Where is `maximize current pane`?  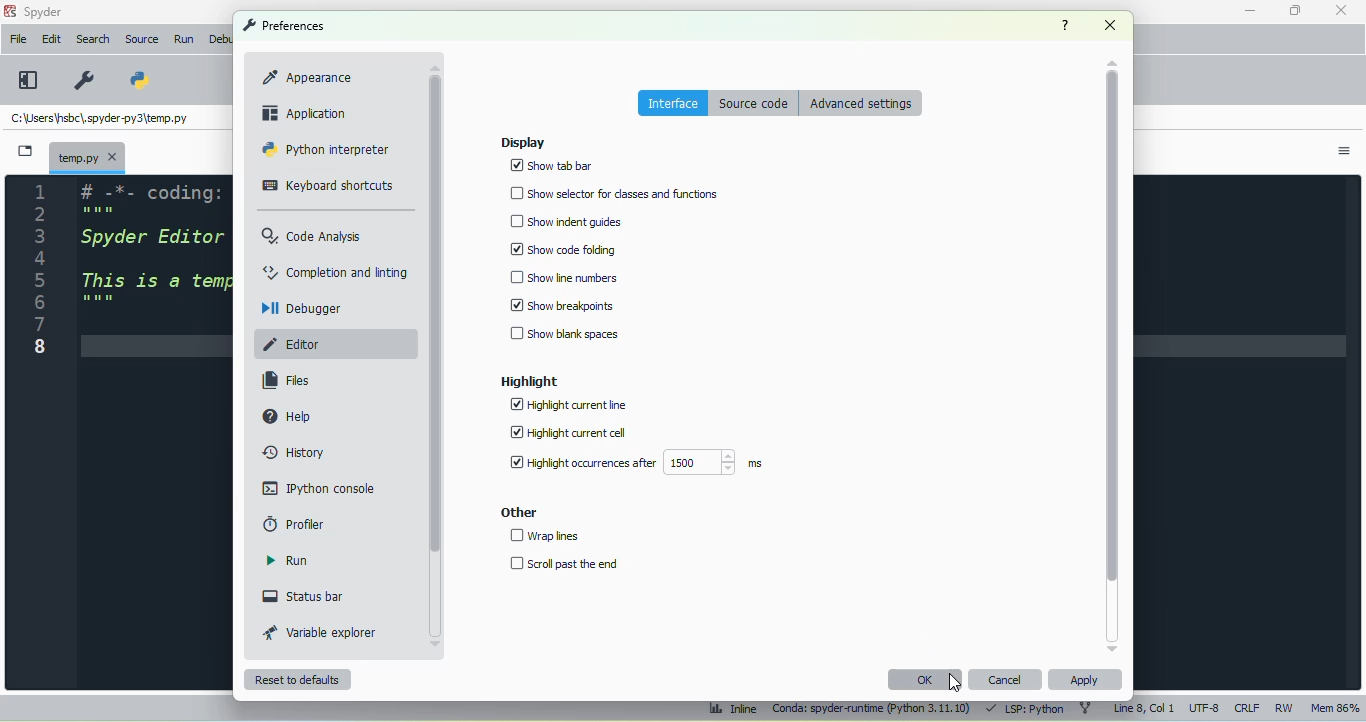 maximize current pane is located at coordinates (29, 80).